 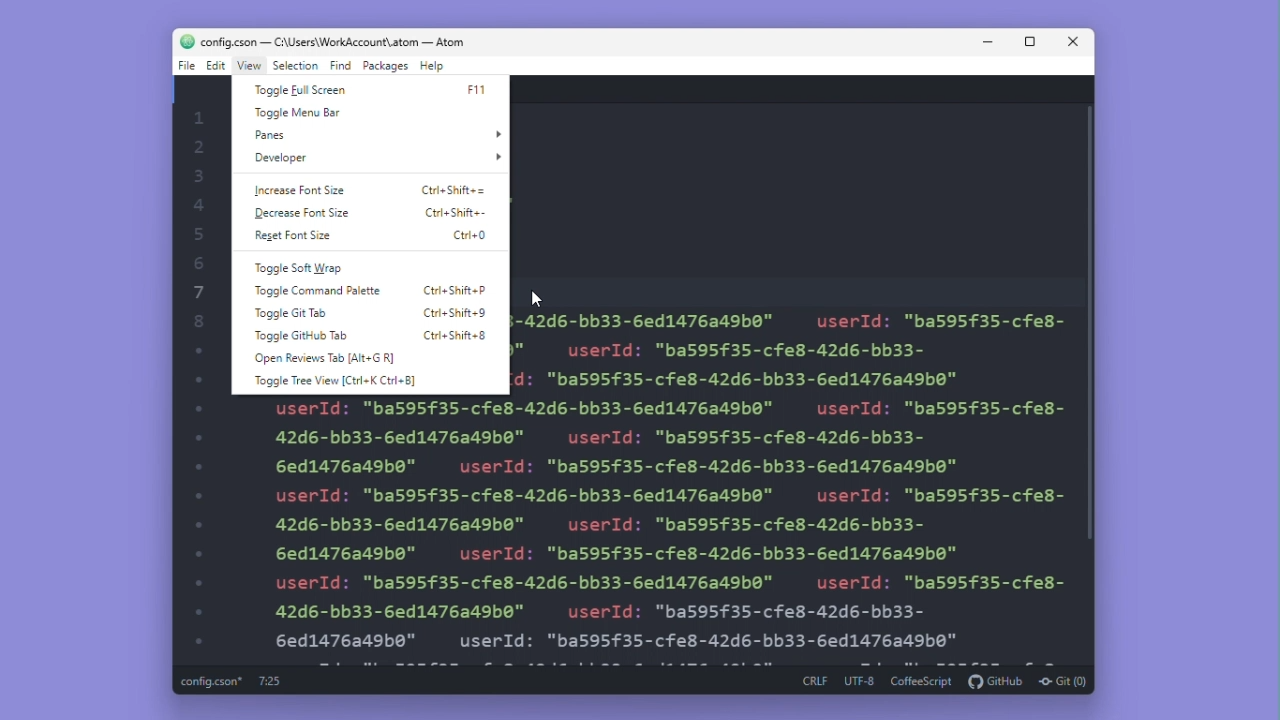 What do you see at coordinates (1095, 335) in the screenshot?
I see `Vertical scrollbar` at bounding box center [1095, 335].